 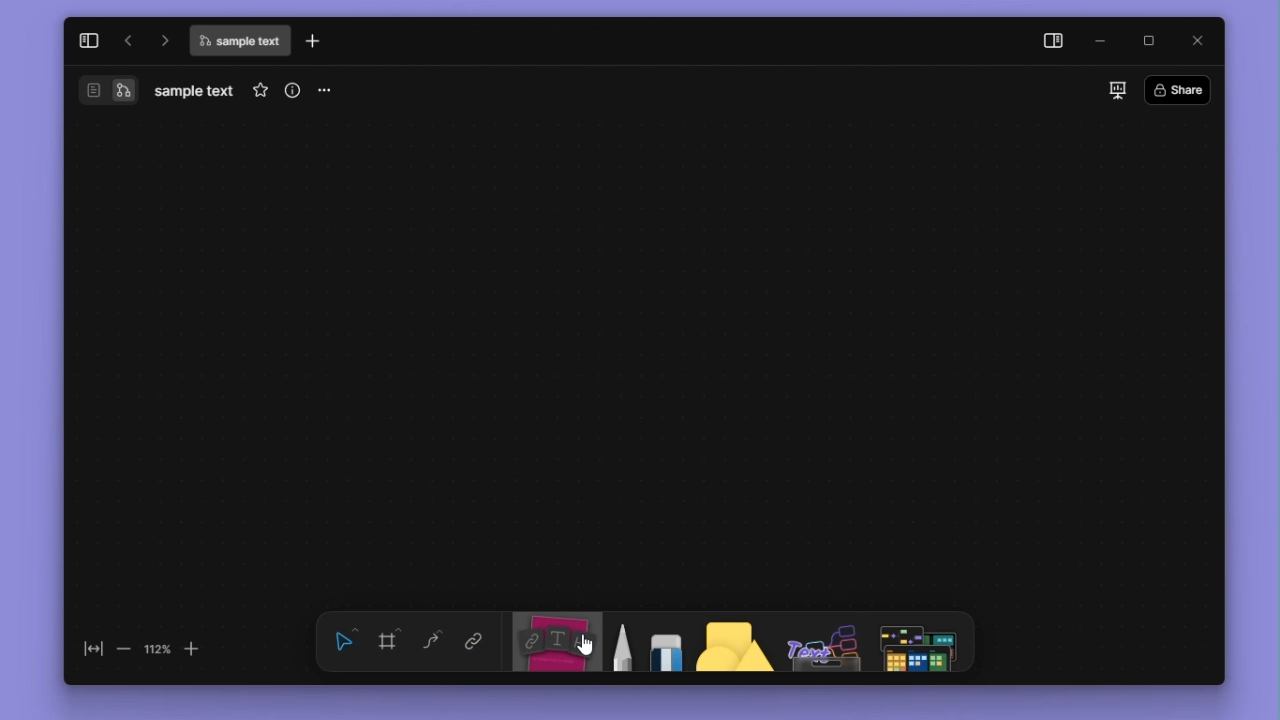 What do you see at coordinates (345, 640) in the screenshot?
I see `select` at bounding box center [345, 640].